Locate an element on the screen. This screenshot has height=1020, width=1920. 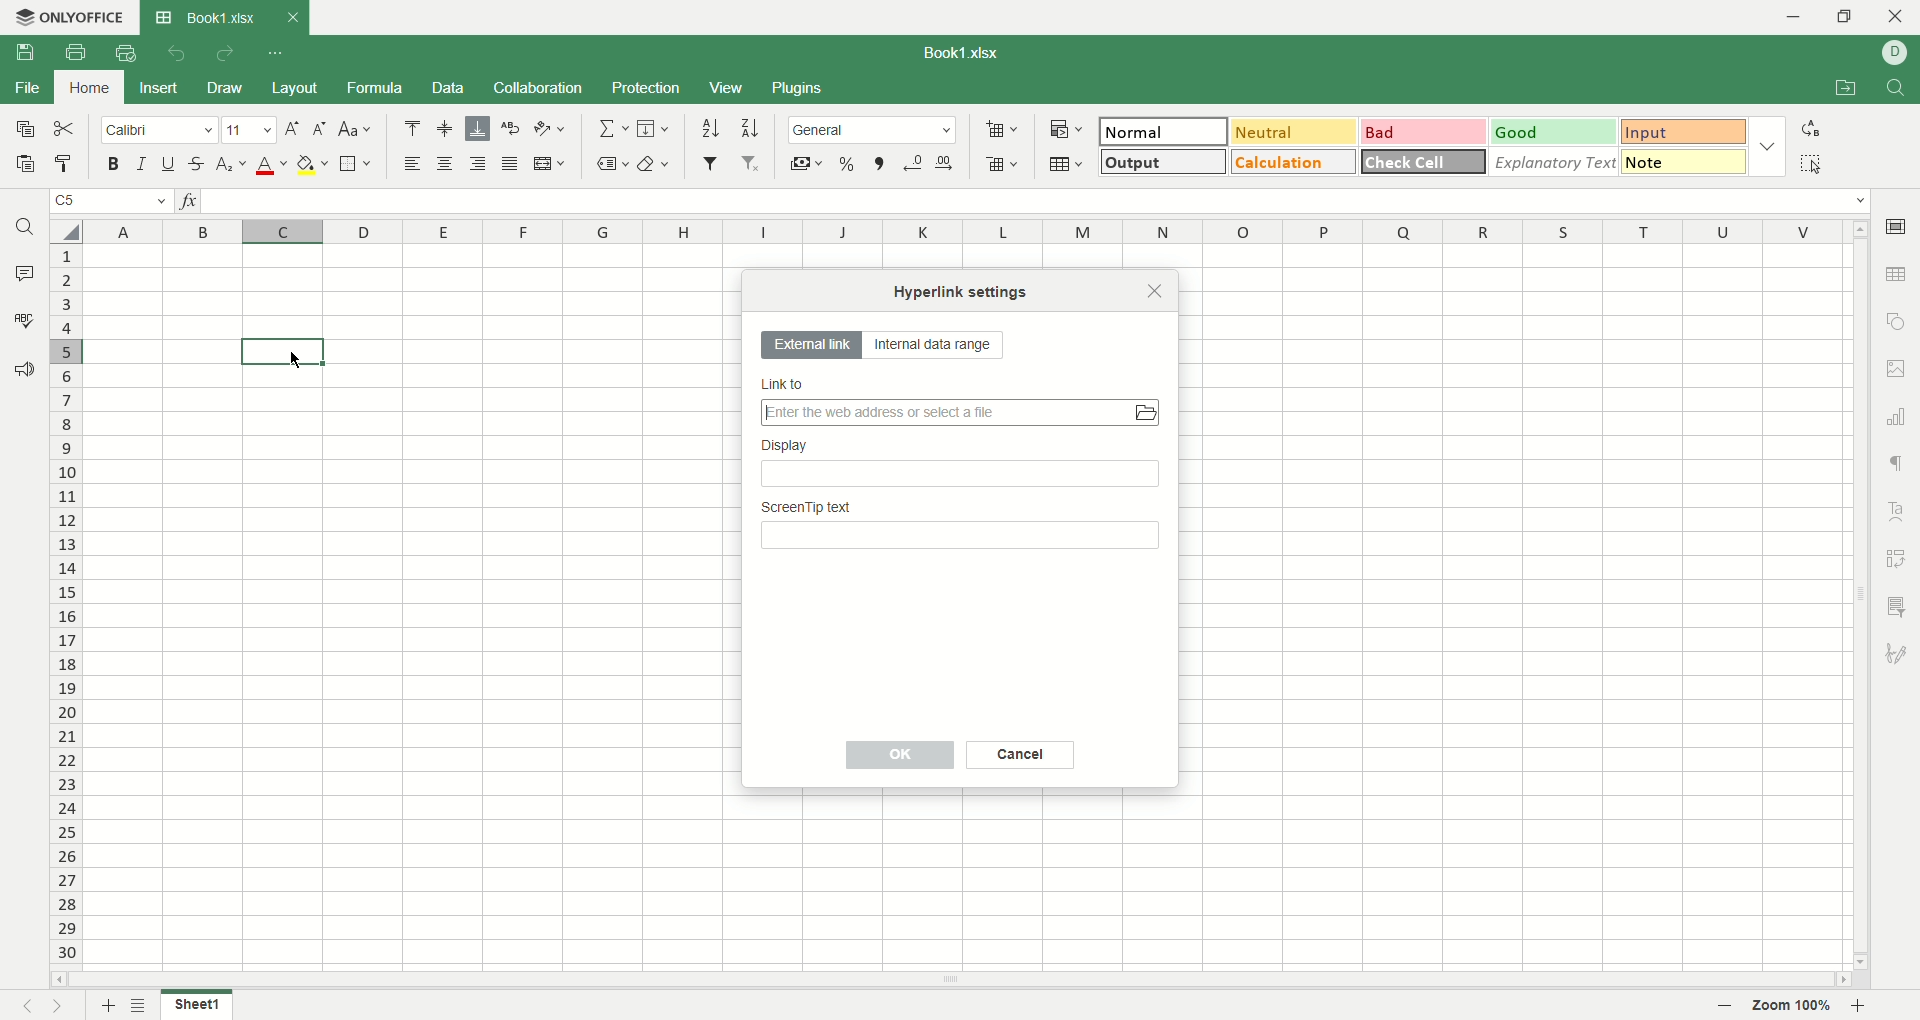
horizontal scroll bar is located at coordinates (950, 980).